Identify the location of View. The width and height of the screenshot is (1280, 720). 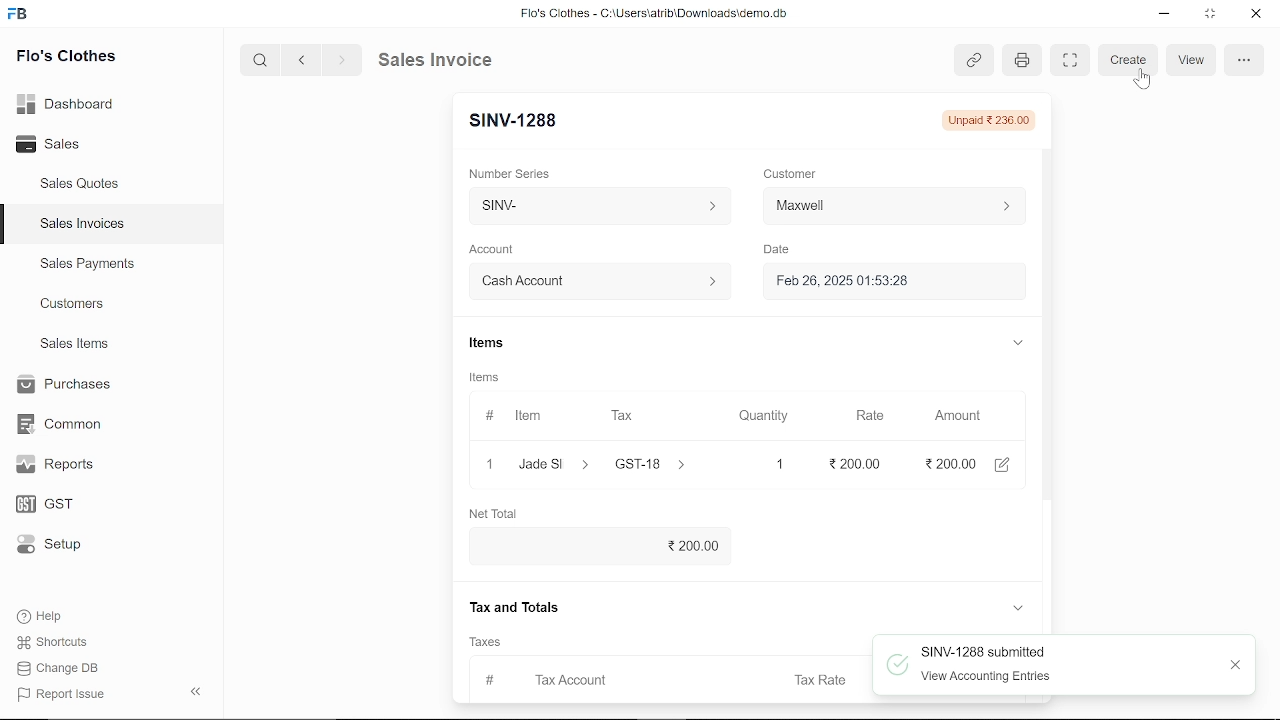
(1191, 60).